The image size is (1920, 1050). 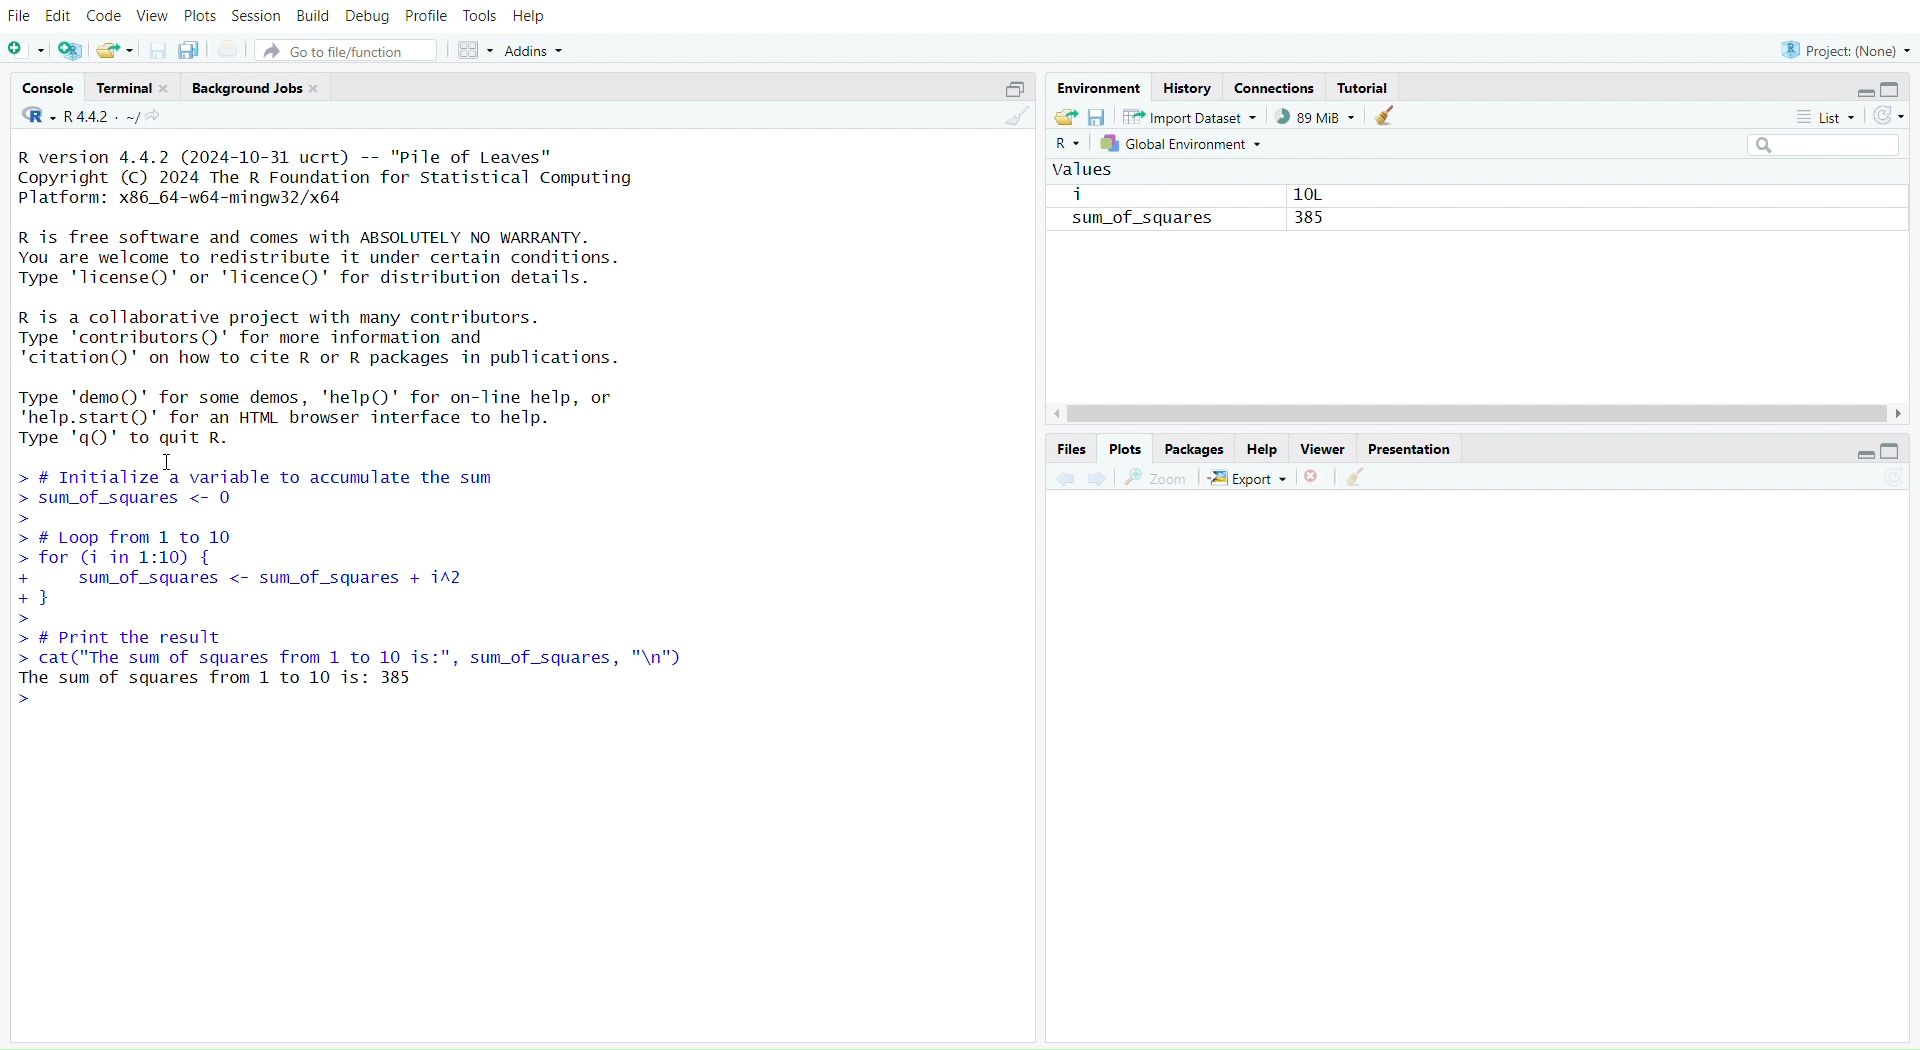 I want to click on Type 'demo()' for some demos, 'help()' for on-line help, orhelp.start()' for an HTML browser interface to help.Type 'q() to quit R., so click(x=333, y=419).